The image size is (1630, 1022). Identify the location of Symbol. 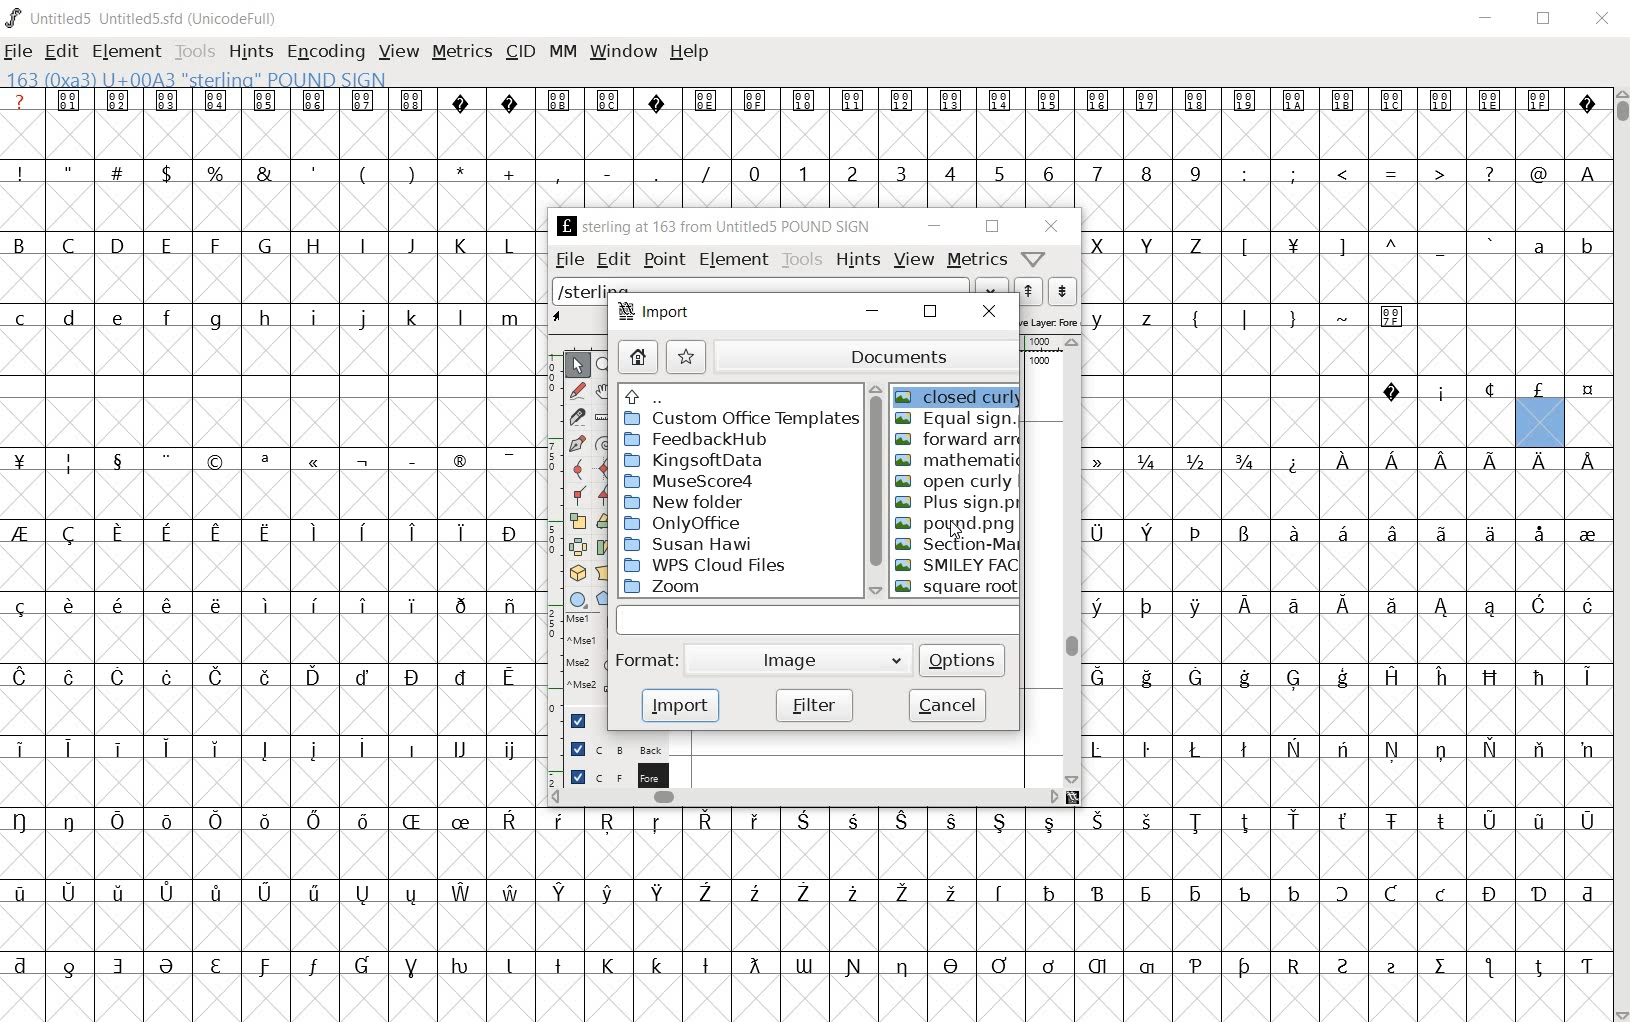
(1339, 533).